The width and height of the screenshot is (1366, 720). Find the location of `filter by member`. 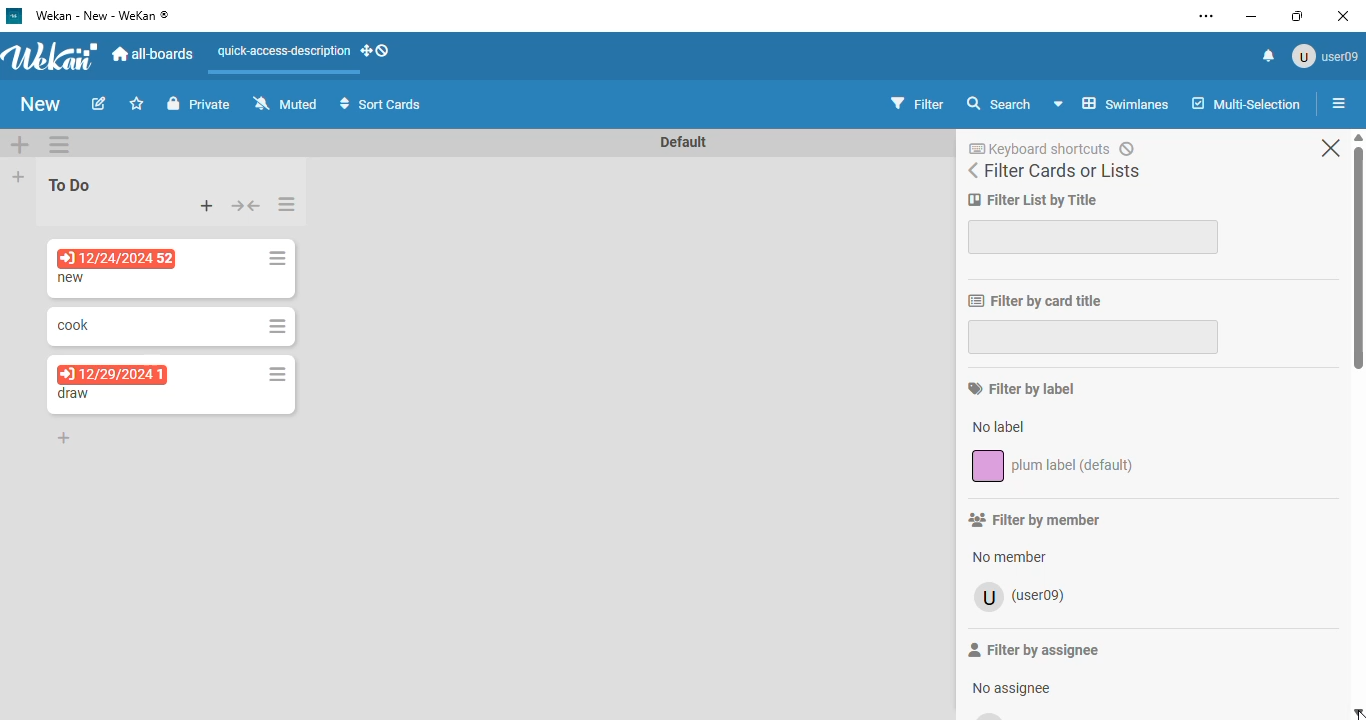

filter by member is located at coordinates (1035, 519).